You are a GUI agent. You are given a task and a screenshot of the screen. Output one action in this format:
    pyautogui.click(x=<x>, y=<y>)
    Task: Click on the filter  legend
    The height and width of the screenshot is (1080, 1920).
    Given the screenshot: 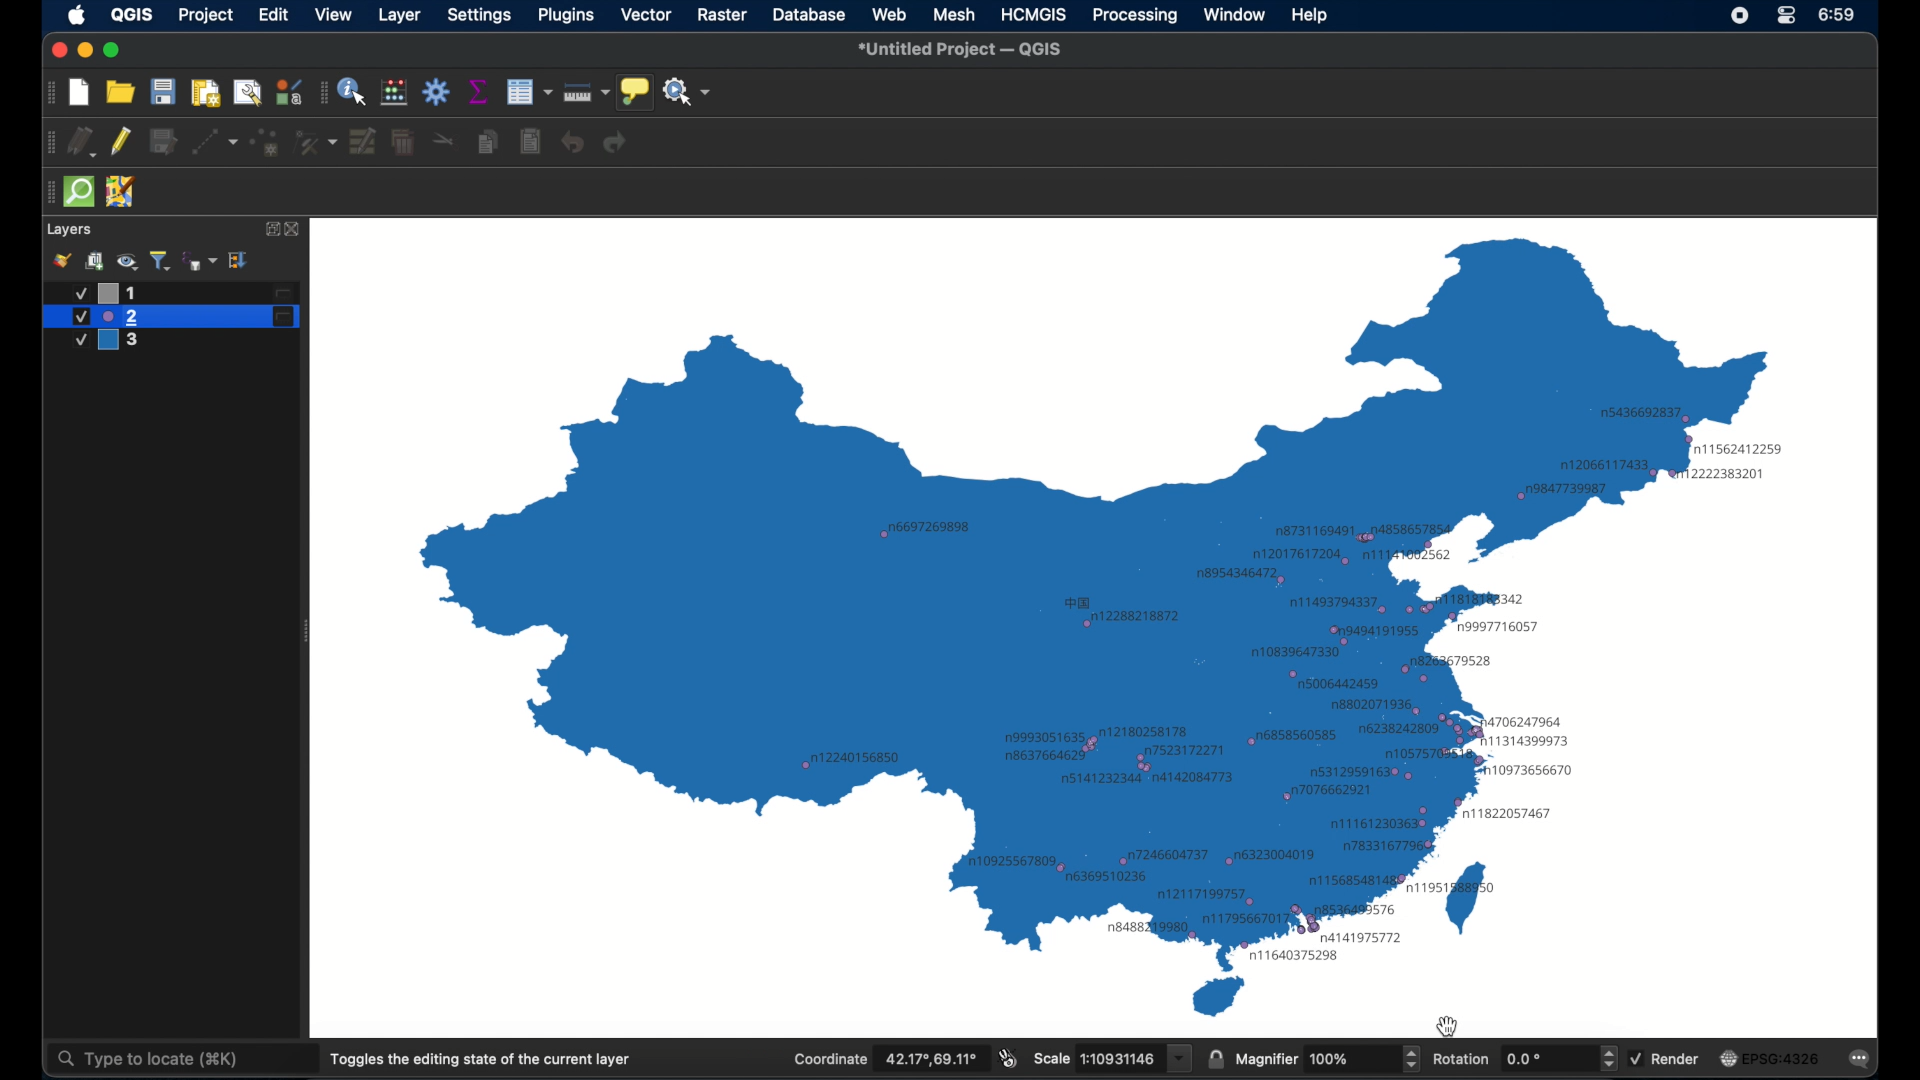 What is the action you would take?
    pyautogui.click(x=161, y=260)
    